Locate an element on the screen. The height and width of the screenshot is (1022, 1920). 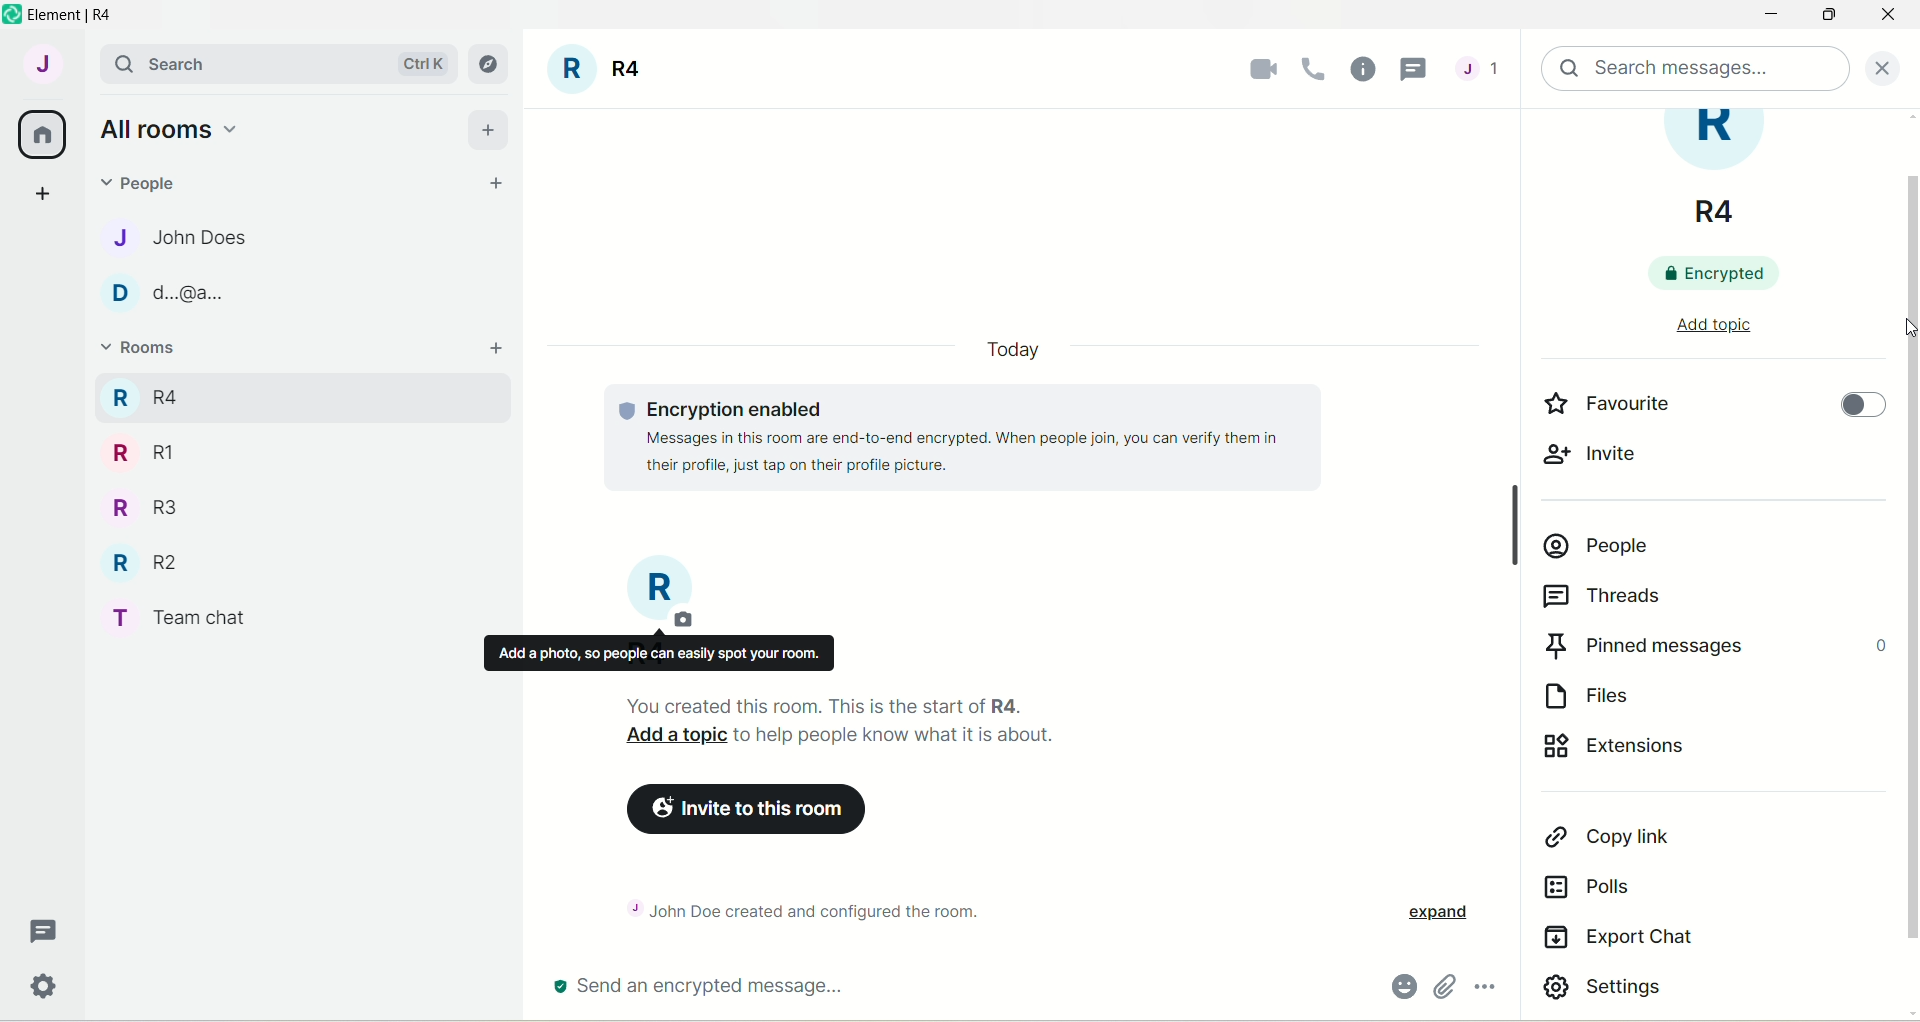
date is located at coordinates (1012, 350).